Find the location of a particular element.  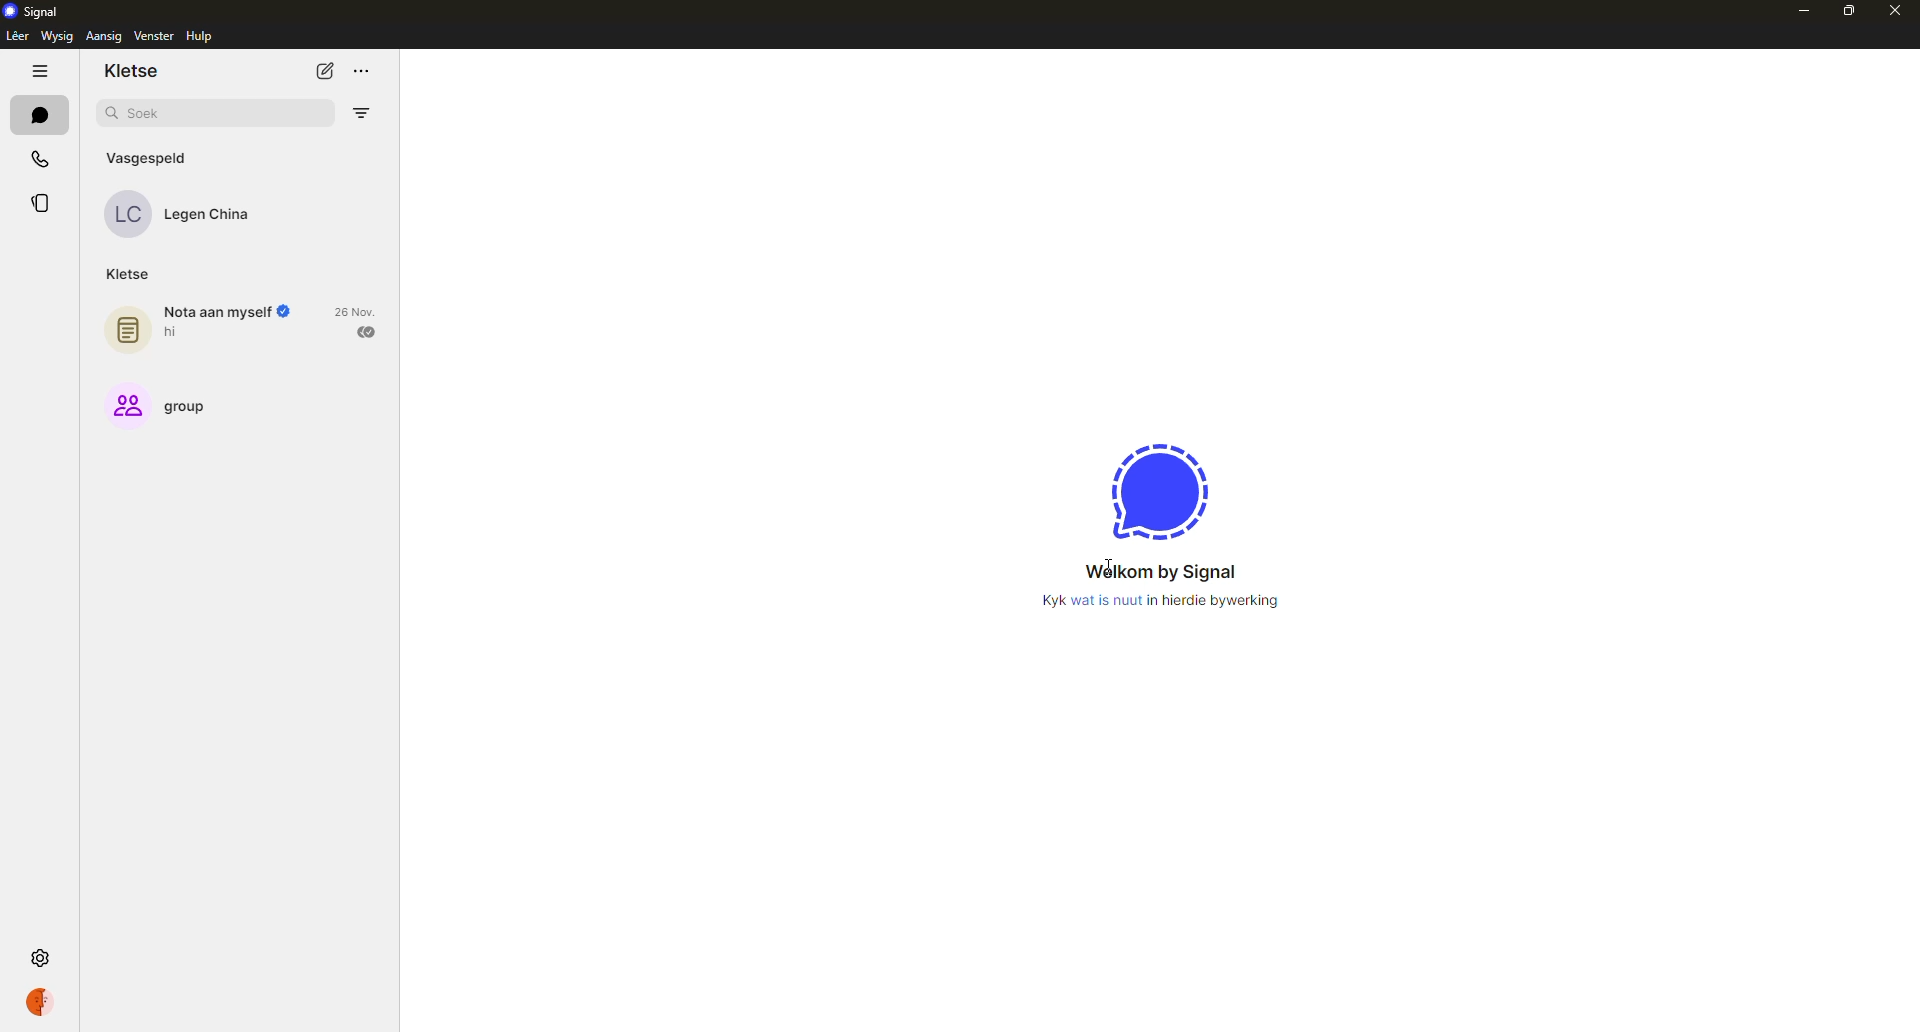

wysig is located at coordinates (57, 35).